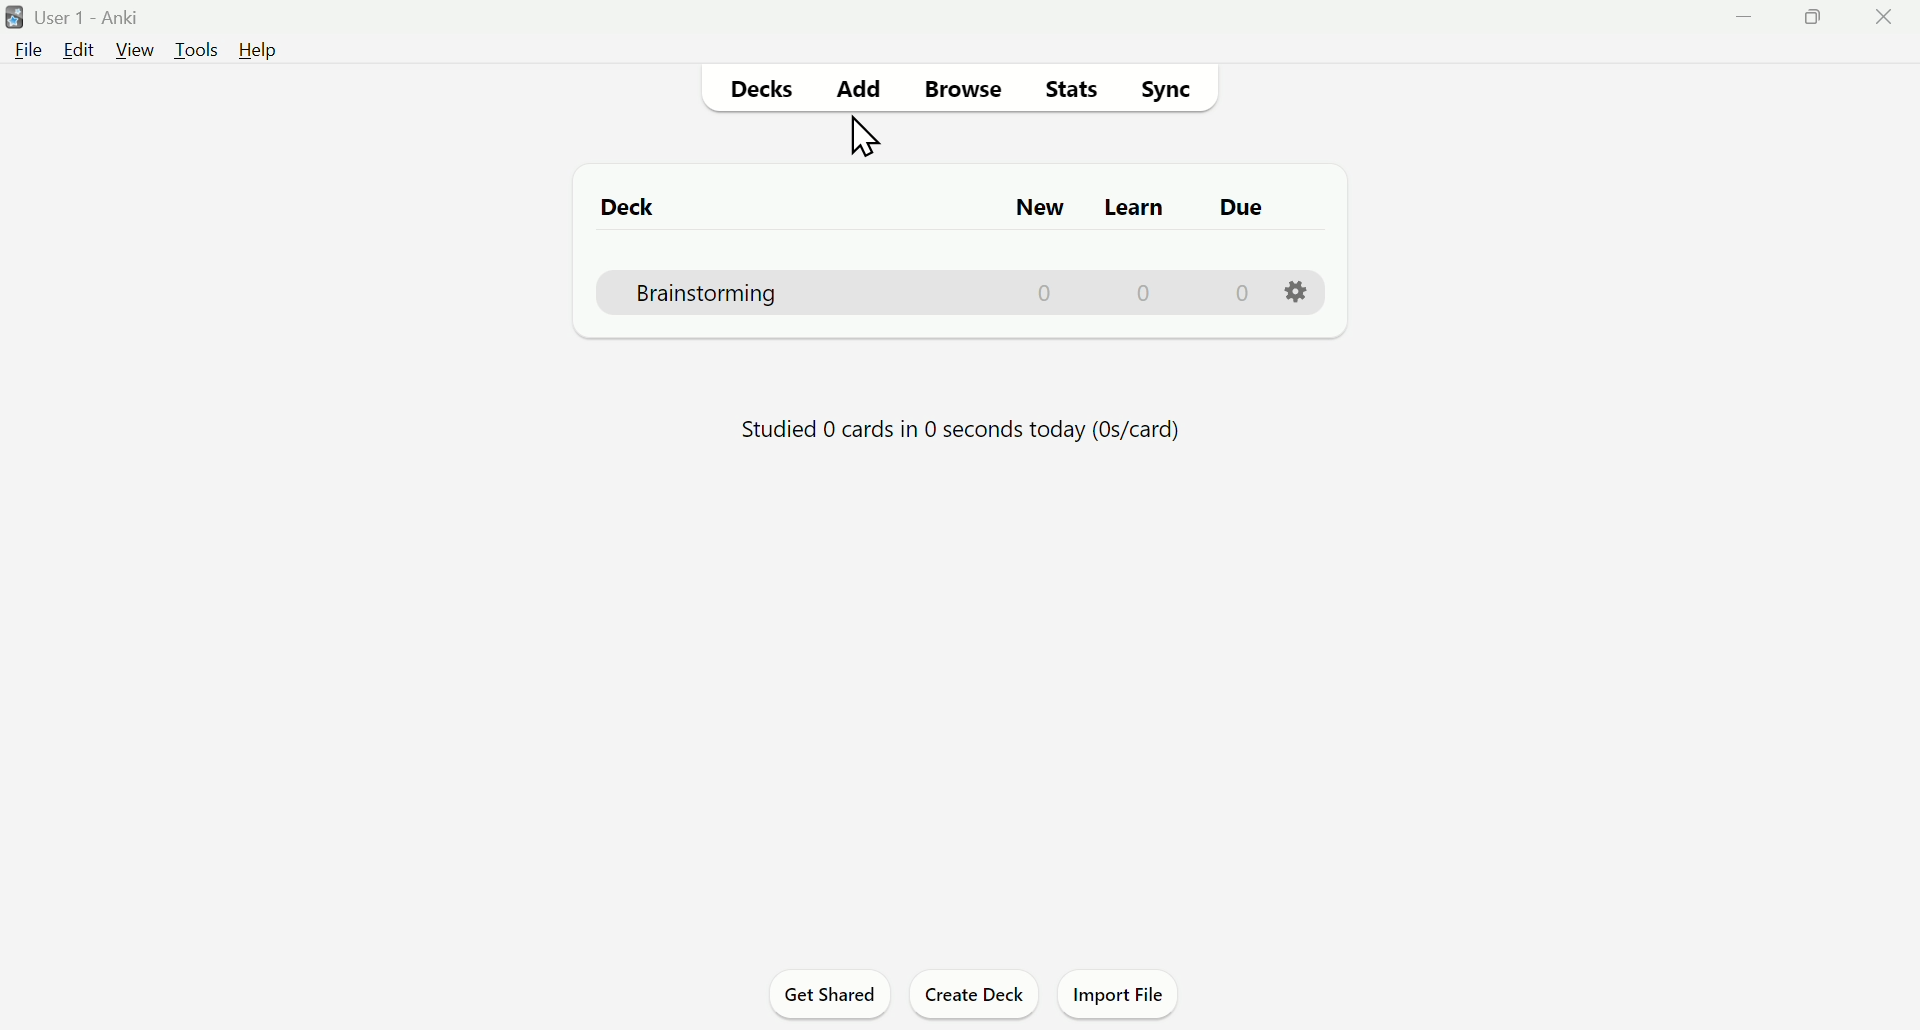 The image size is (1920, 1030). I want to click on Decks, so click(757, 88).